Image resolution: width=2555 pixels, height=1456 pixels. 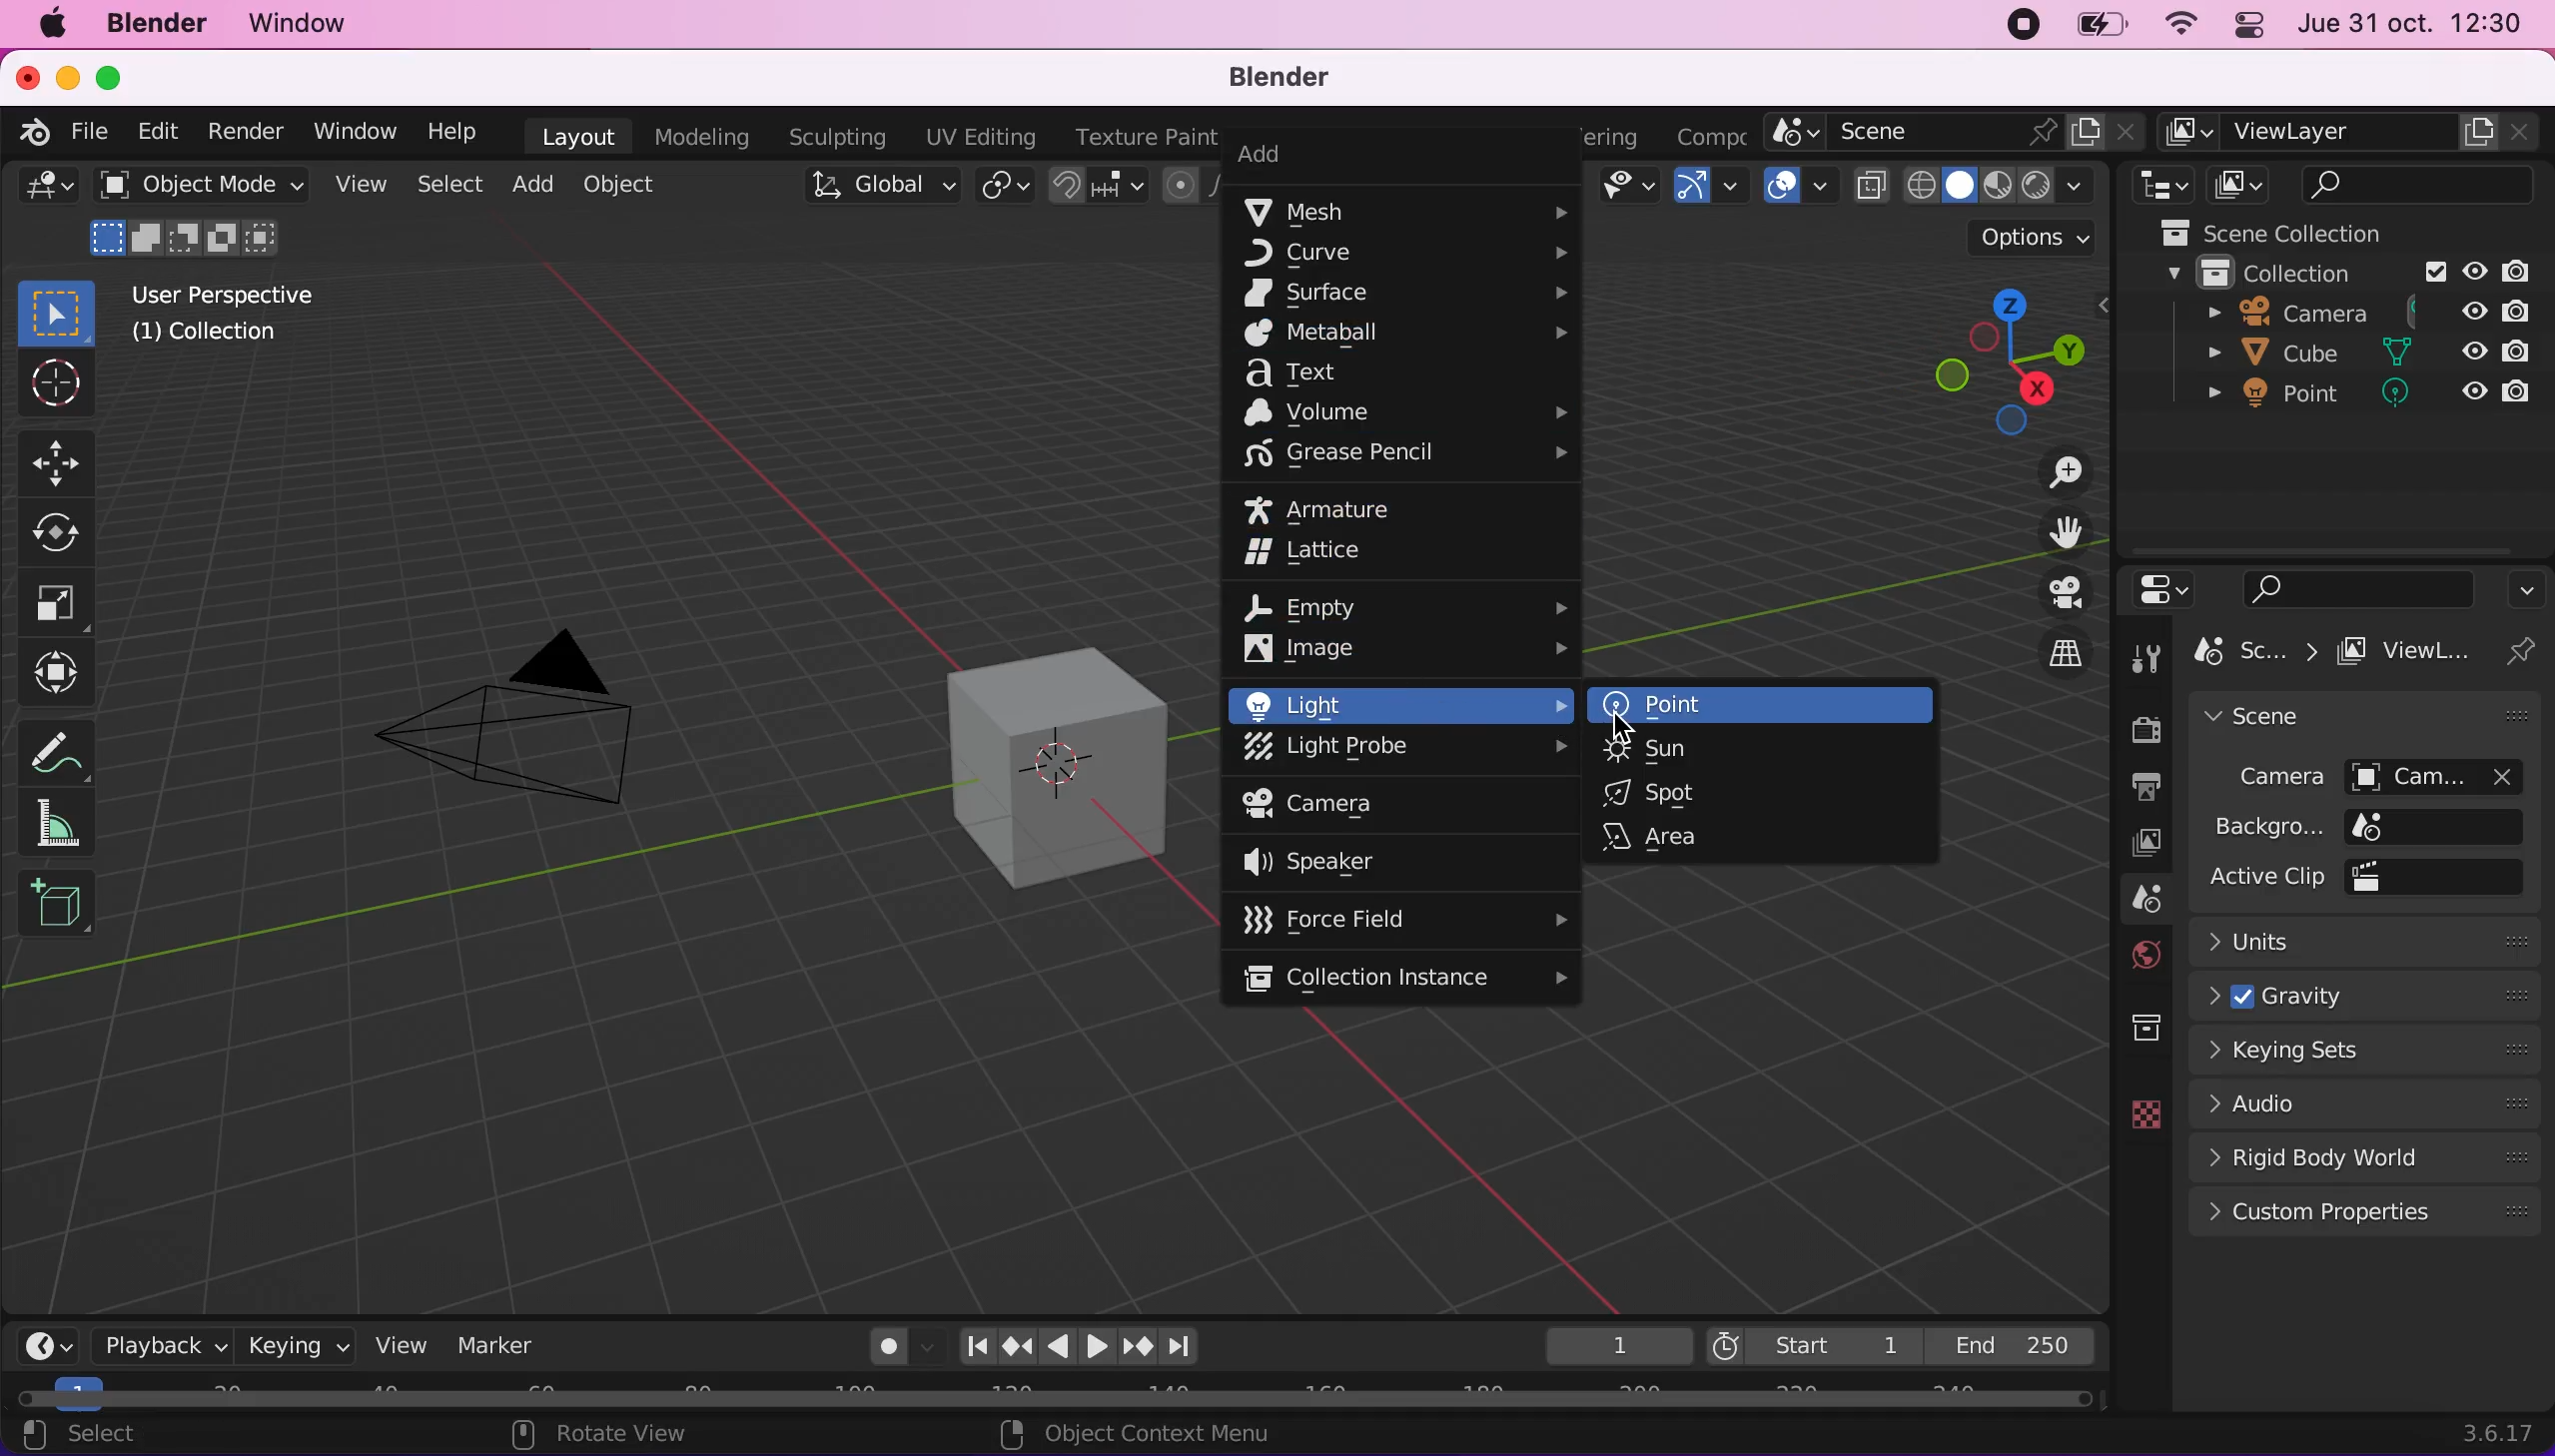 I want to click on options, so click(x=2033, y=240).